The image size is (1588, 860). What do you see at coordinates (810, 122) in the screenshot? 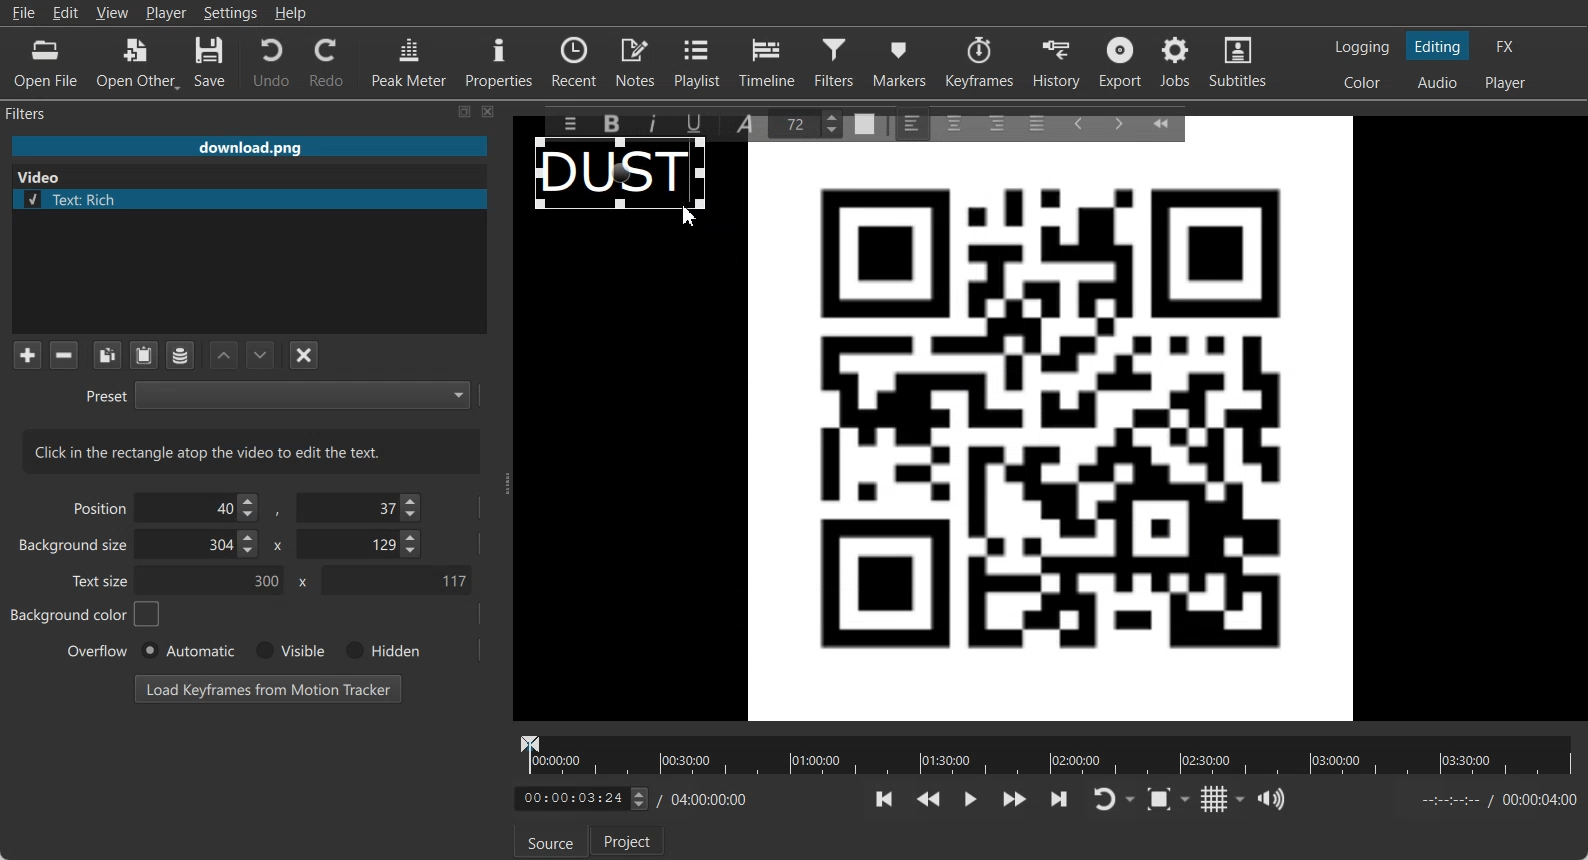
I see `Text Size` at bounding box center [810, 122].